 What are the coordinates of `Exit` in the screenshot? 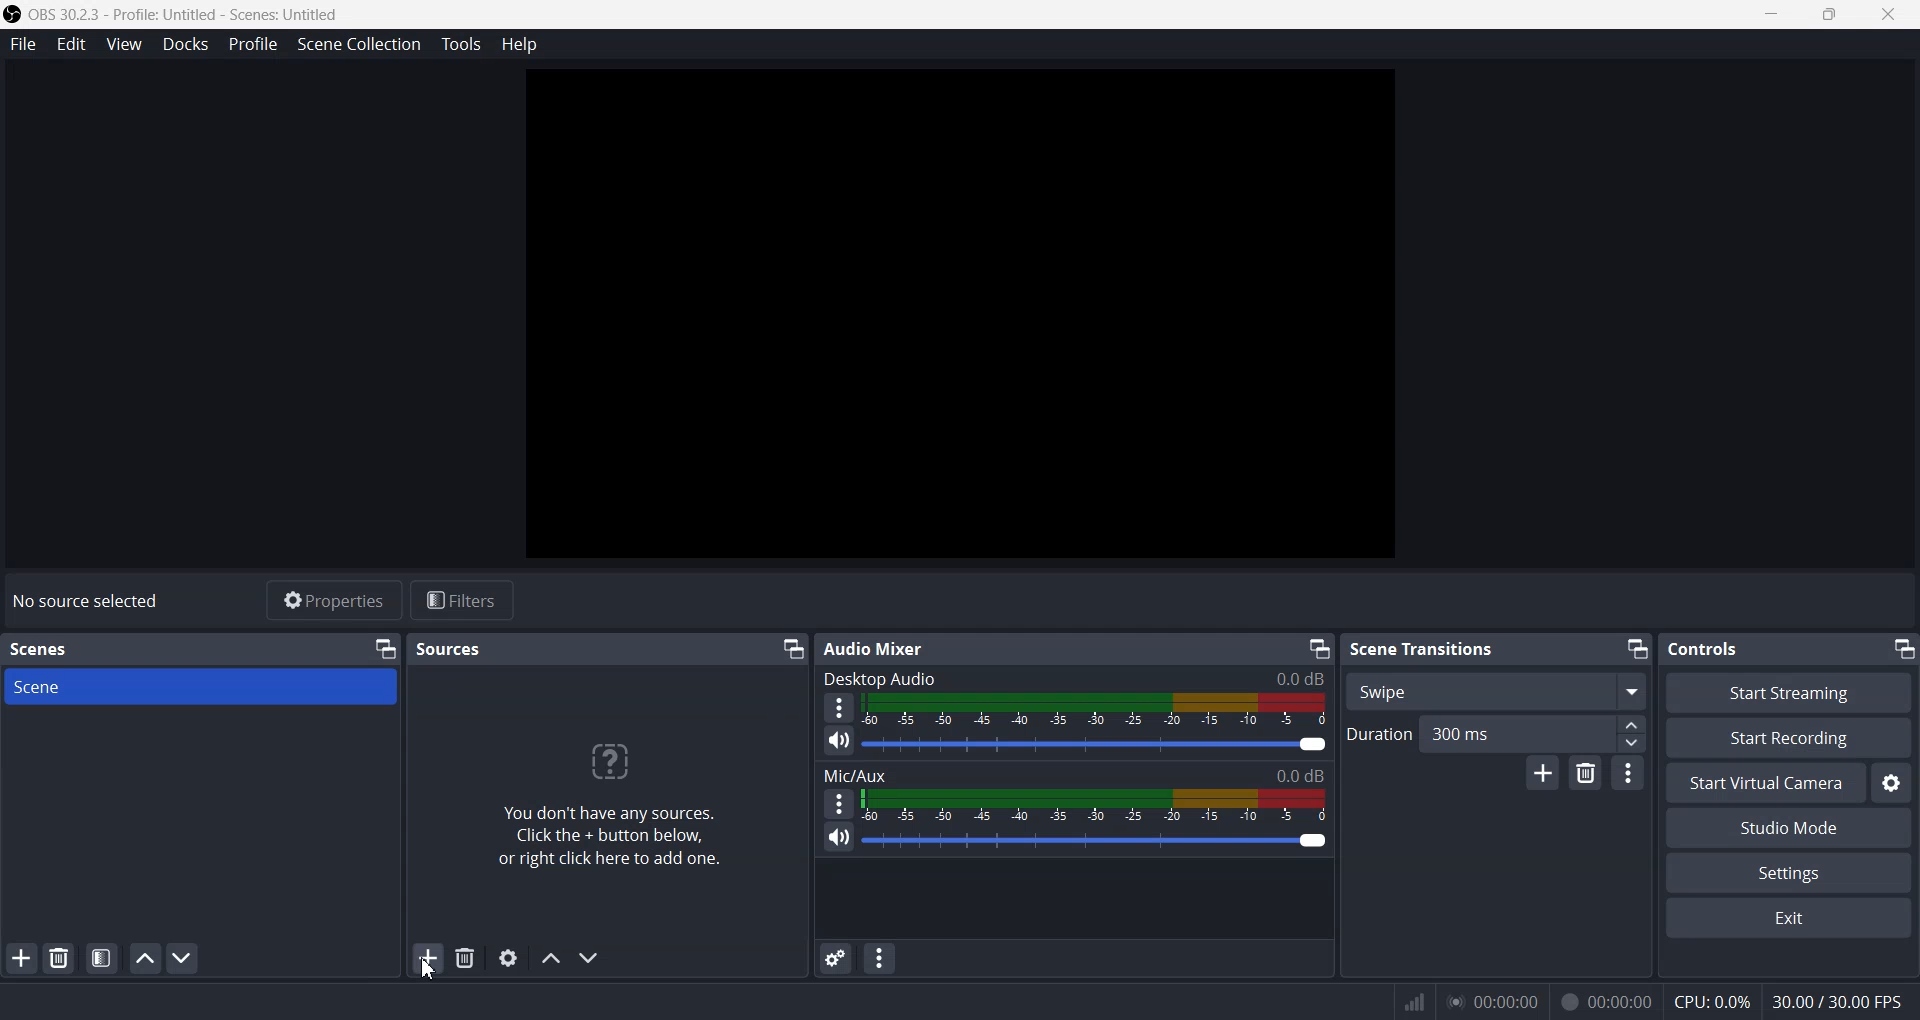 It's located at (1787, 917).